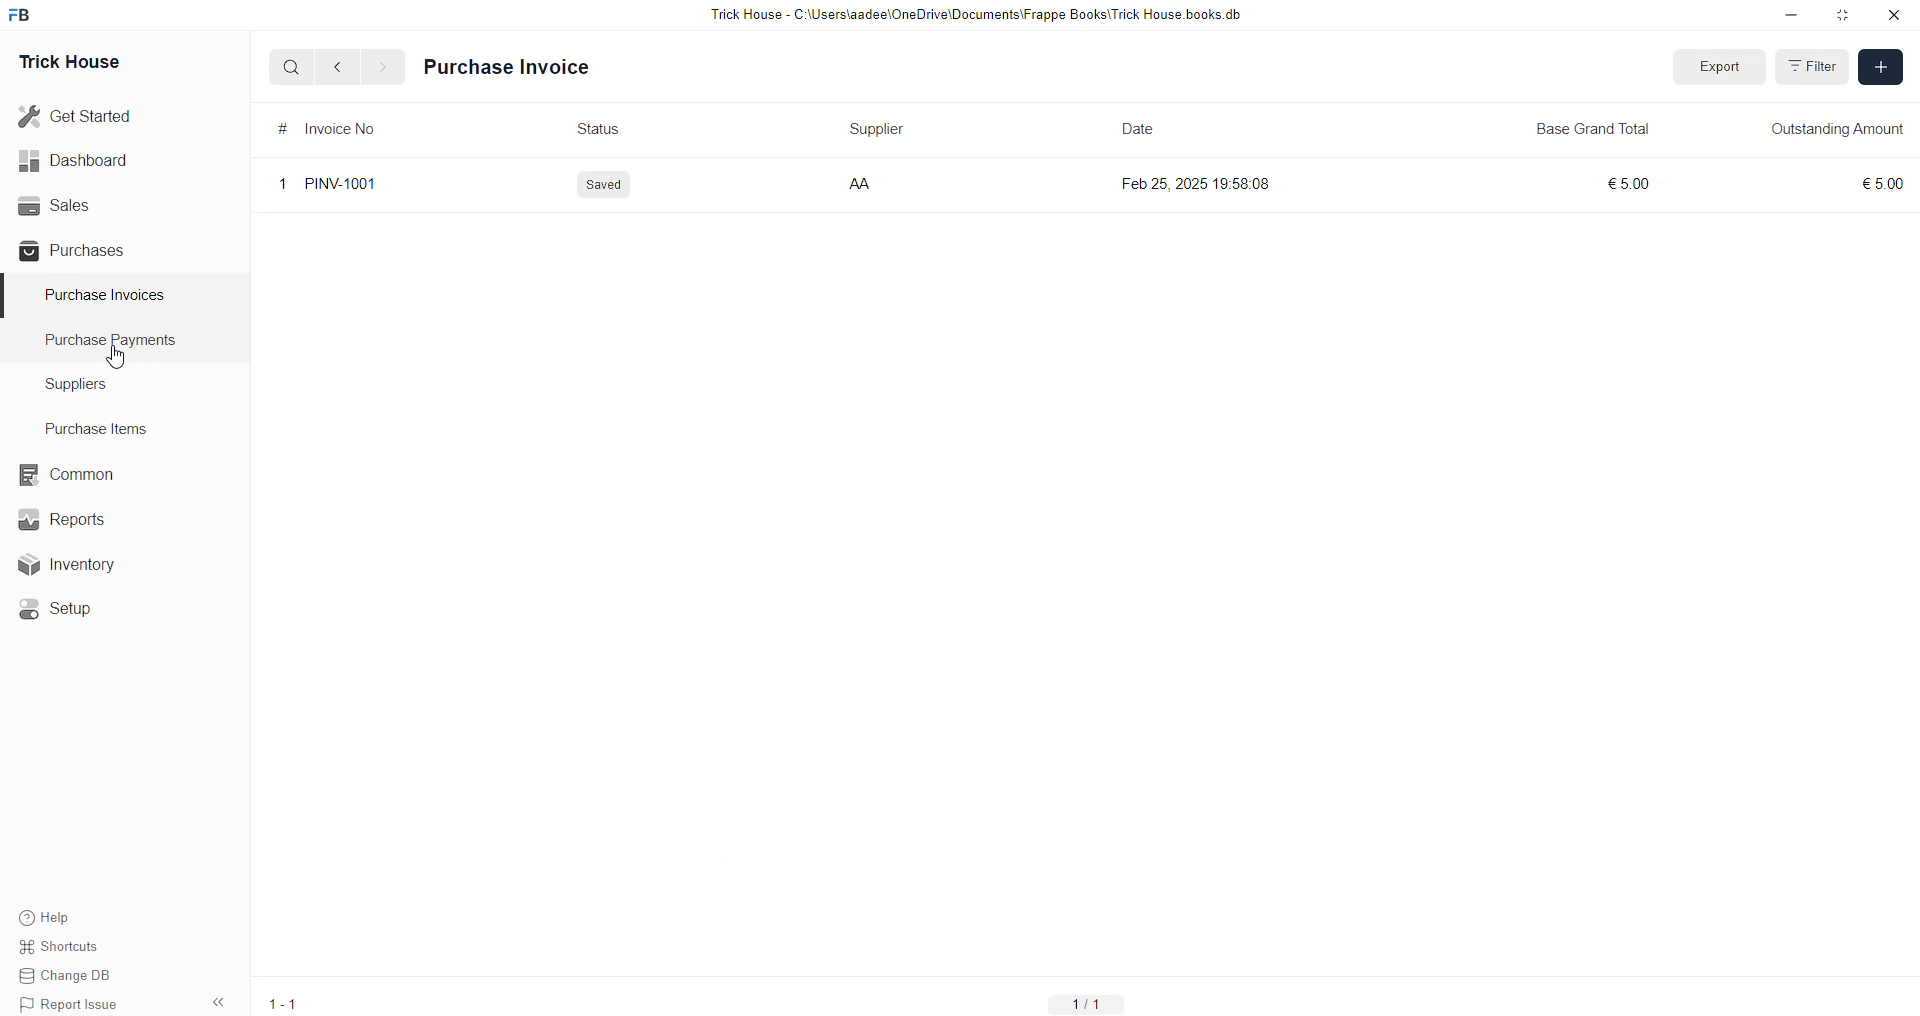 The image size is (1920, 1016). I want to click on Trick House, so click(63, 60).